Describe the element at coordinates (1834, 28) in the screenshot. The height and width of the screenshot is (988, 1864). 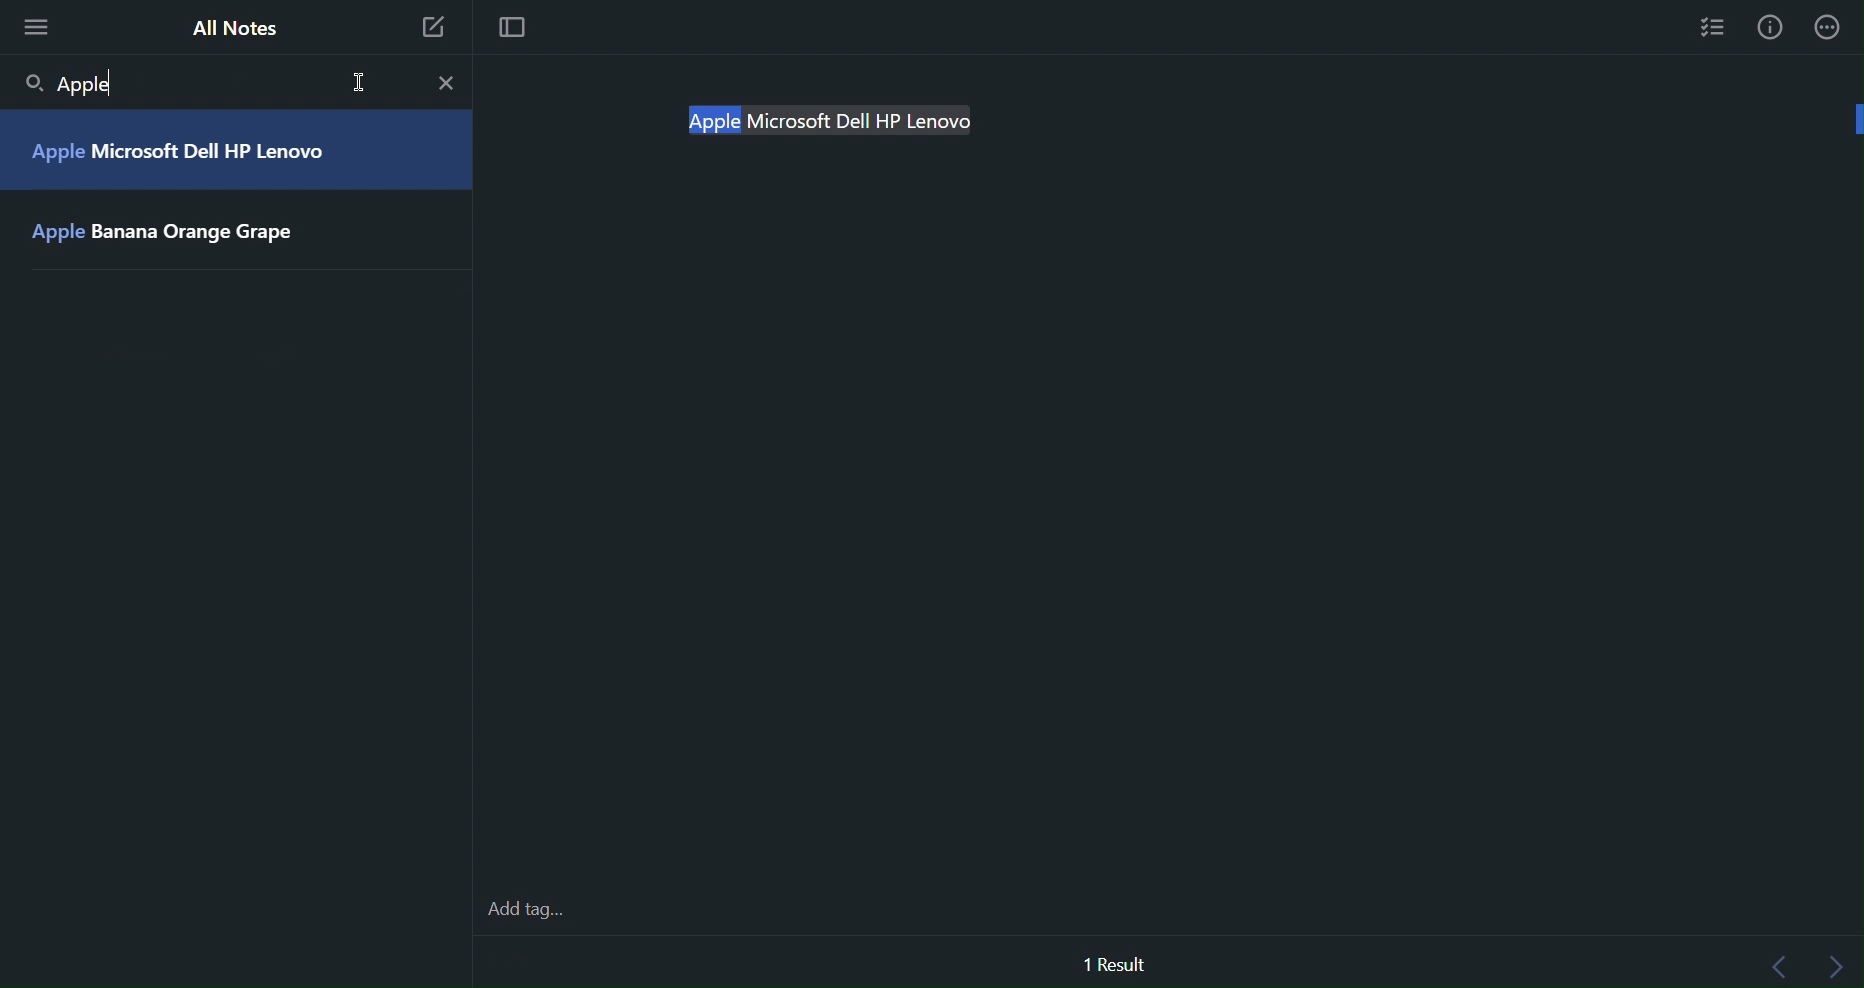
I see `More` at that location.